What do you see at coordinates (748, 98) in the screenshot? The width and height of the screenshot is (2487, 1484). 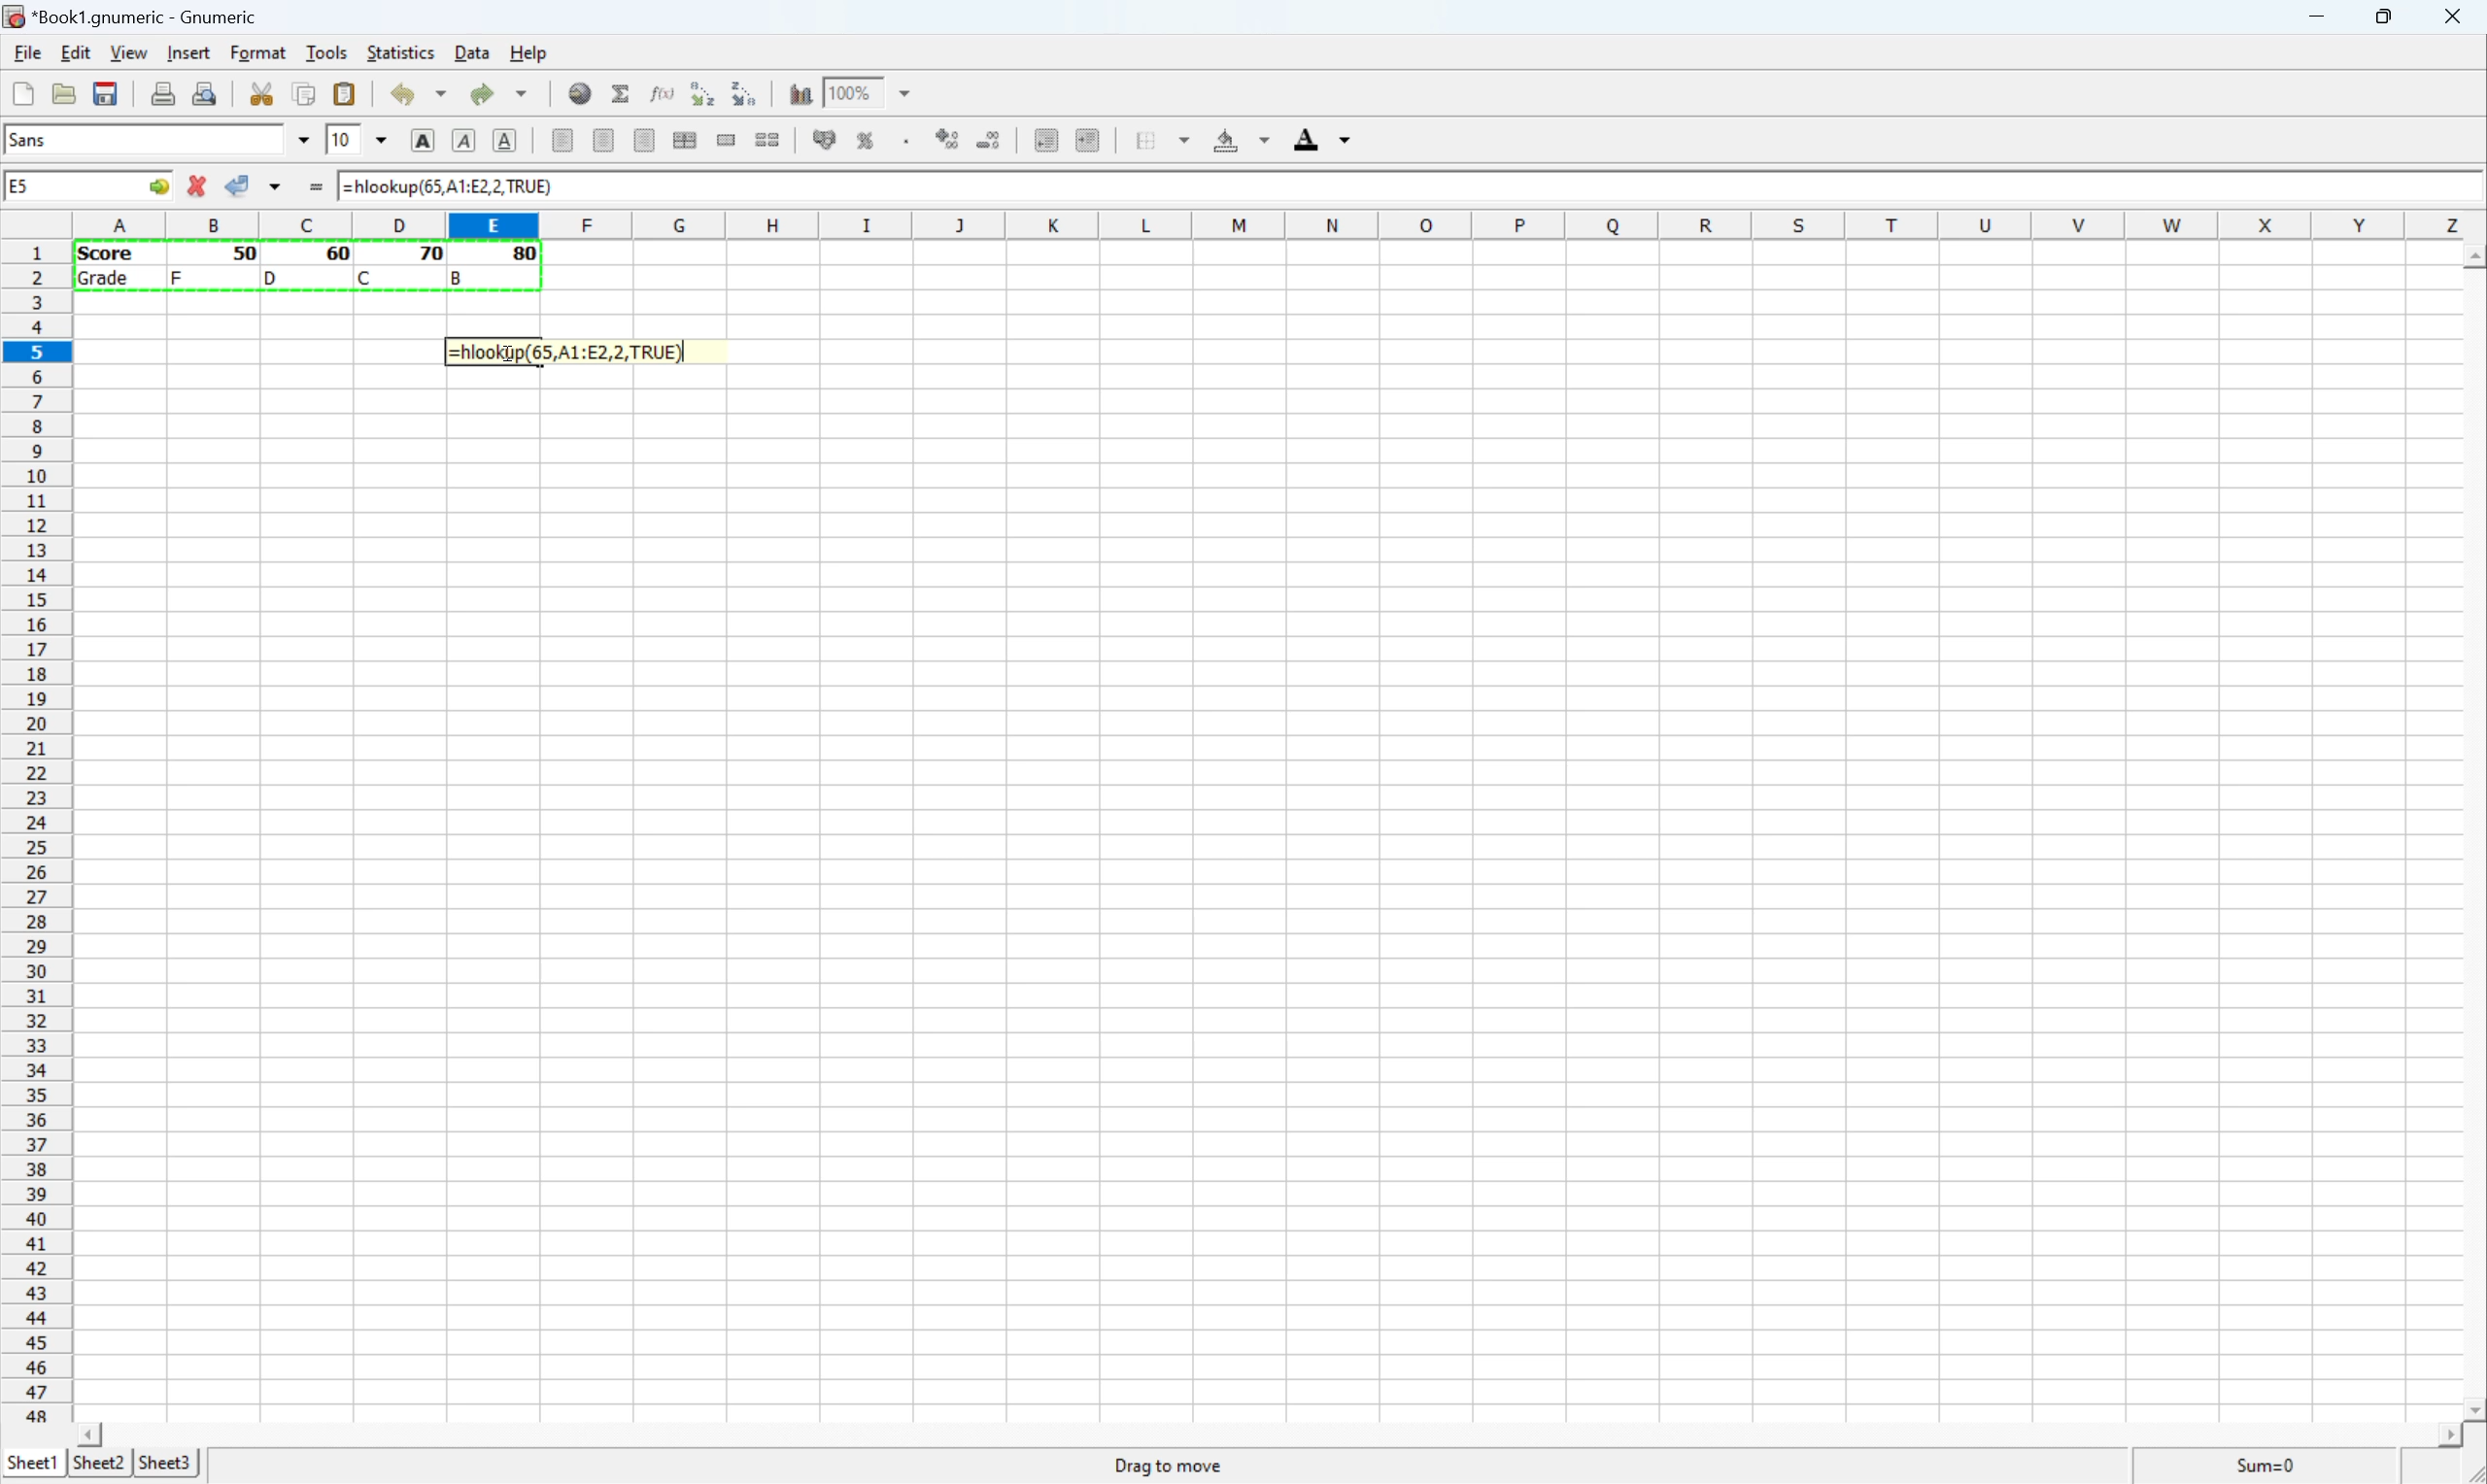 I see `sort the selected region in descending order based on the first column selected ` at bounding box center [748, 98].